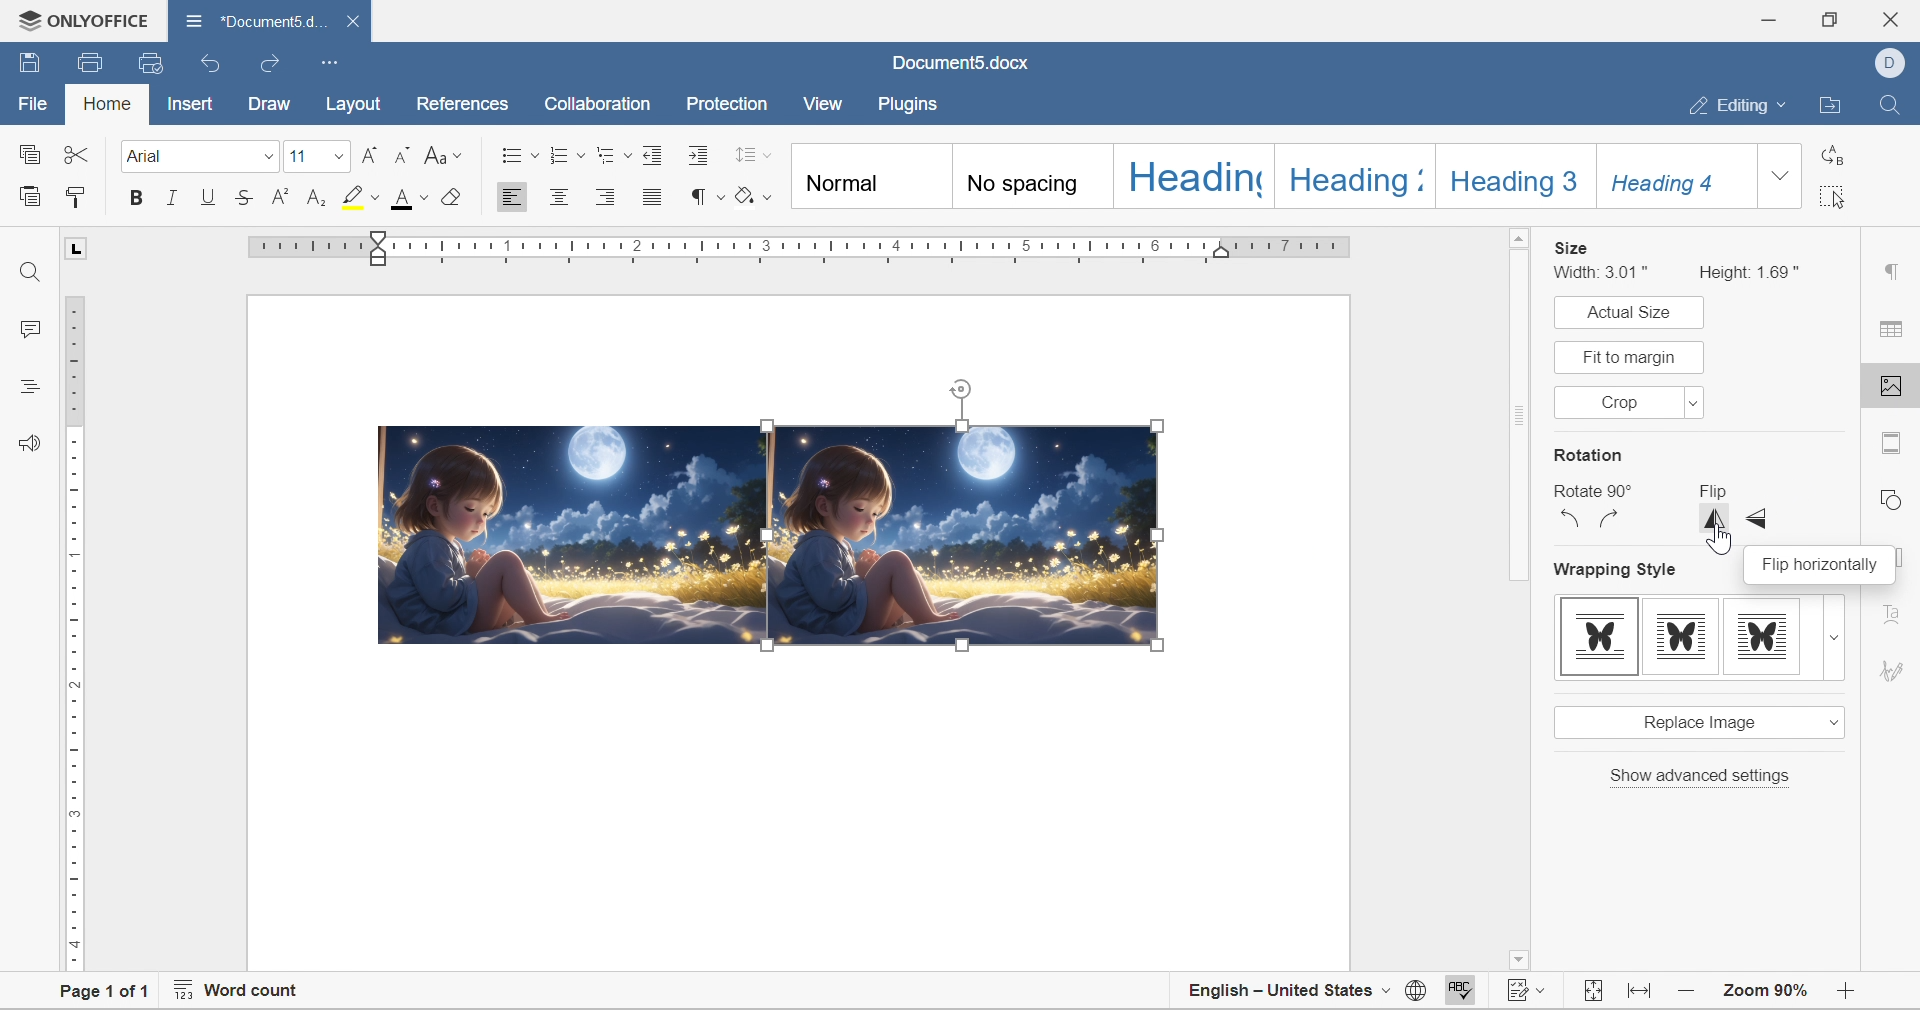 The width and height of the screenshot is (1920, 1010). Describe the element at coordinates (108, 996) in the screenshot. I see `page 1 of 1` at that location.